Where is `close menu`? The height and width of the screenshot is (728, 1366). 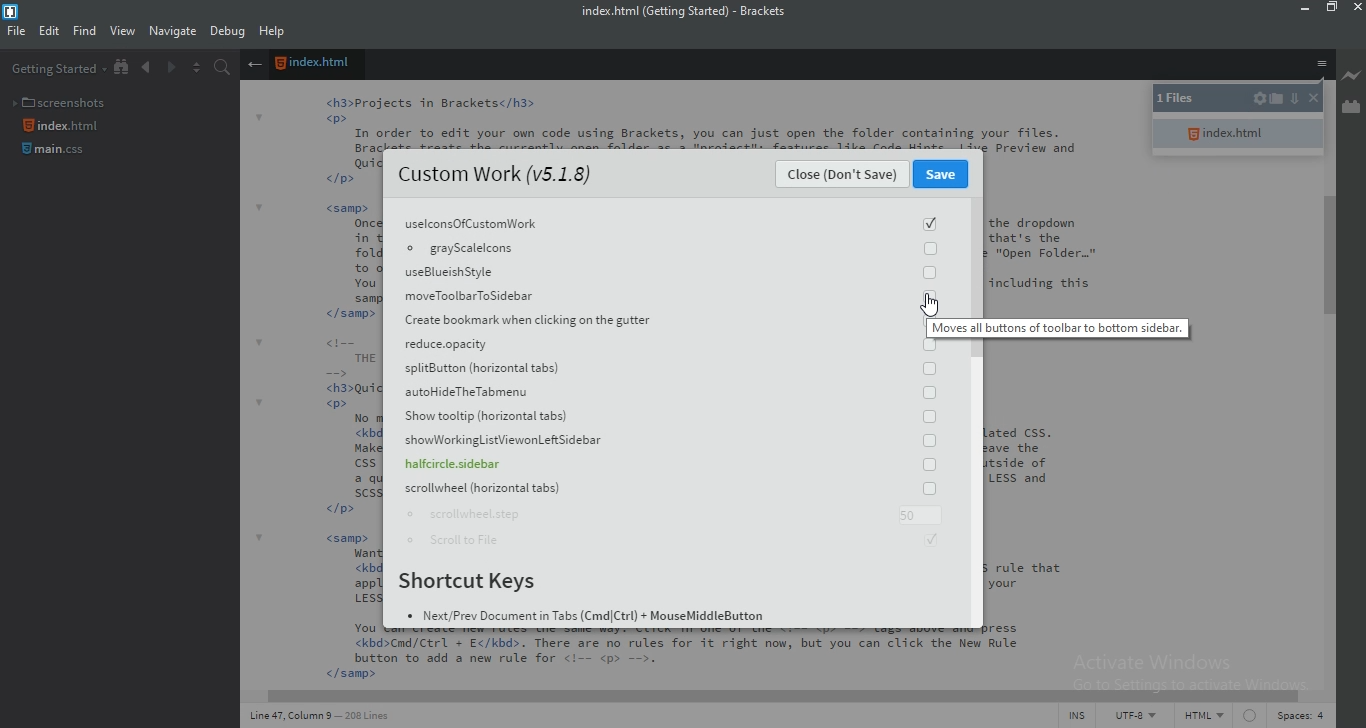 close menu is located at coordinates (254, 65).